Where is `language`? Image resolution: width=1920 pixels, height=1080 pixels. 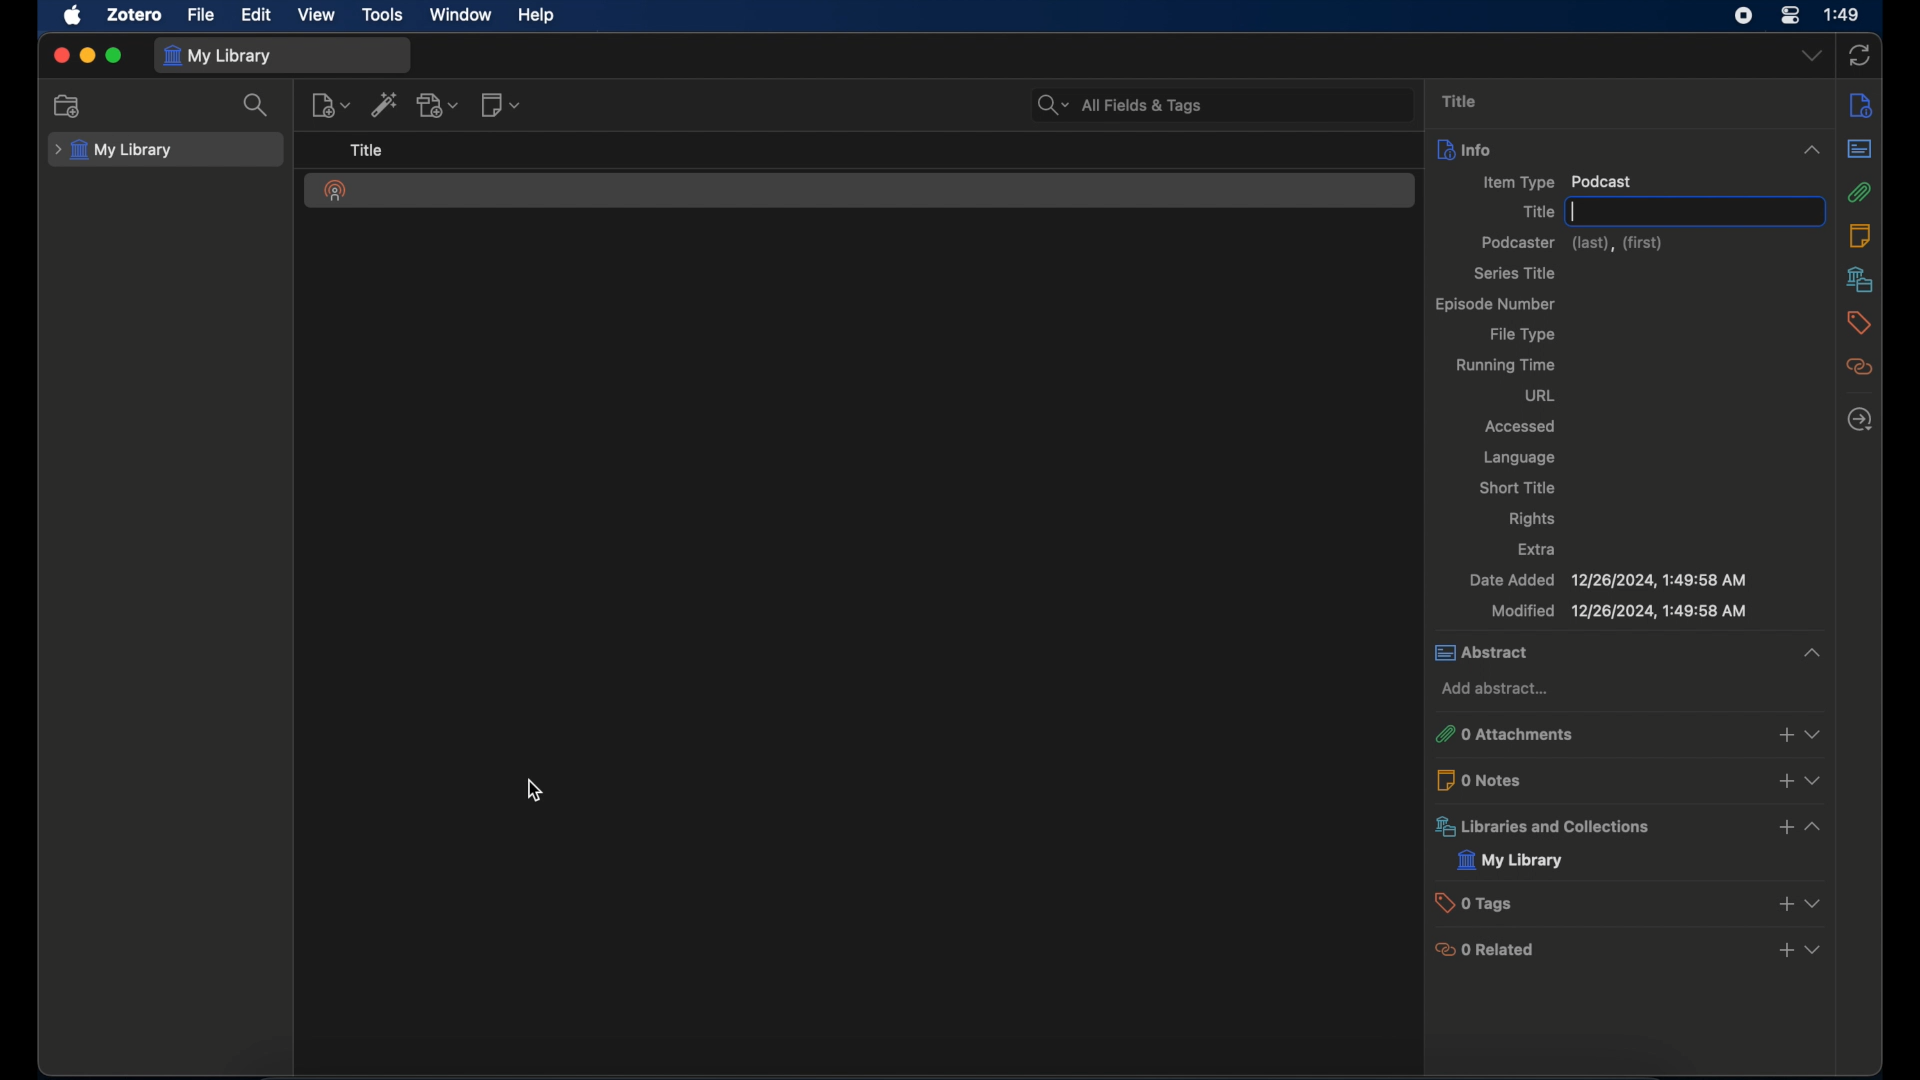
language is located at coordinates (1522, 458).